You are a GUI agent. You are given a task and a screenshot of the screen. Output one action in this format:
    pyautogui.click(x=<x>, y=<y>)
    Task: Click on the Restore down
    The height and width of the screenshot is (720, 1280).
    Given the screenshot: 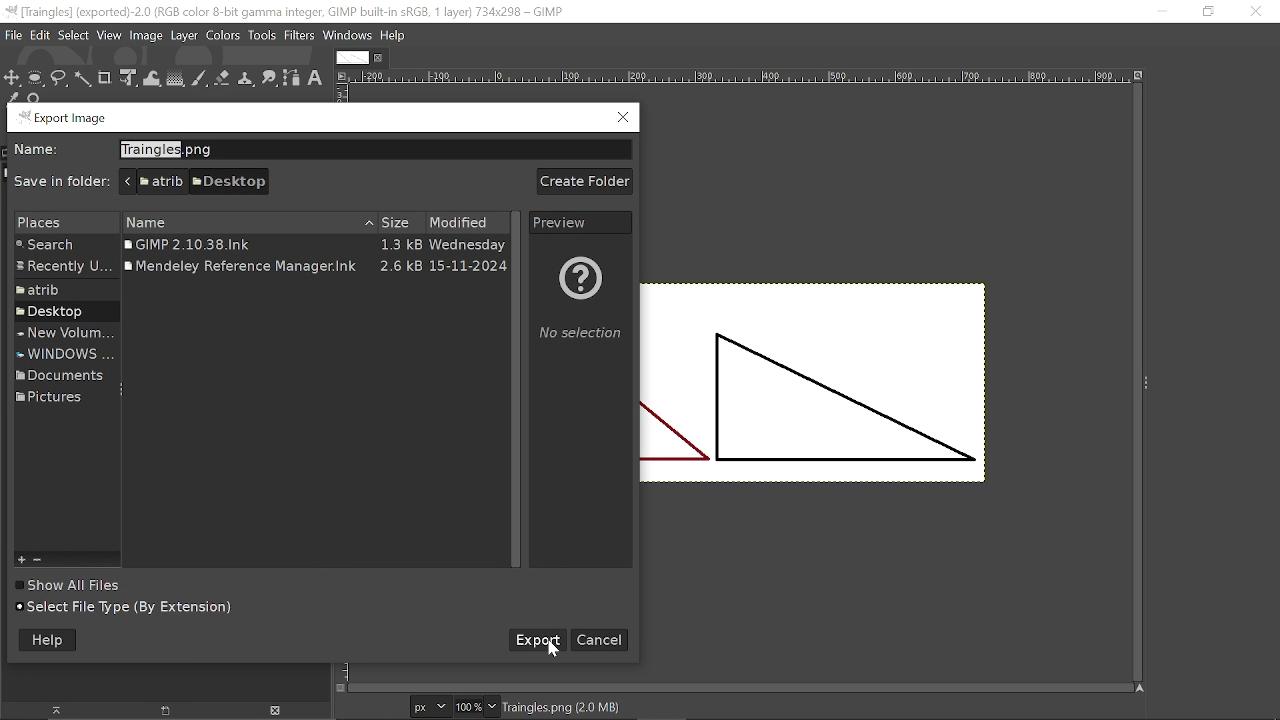 What is the action you would take?
    pyautogui.click(x=1206, y=12)
    